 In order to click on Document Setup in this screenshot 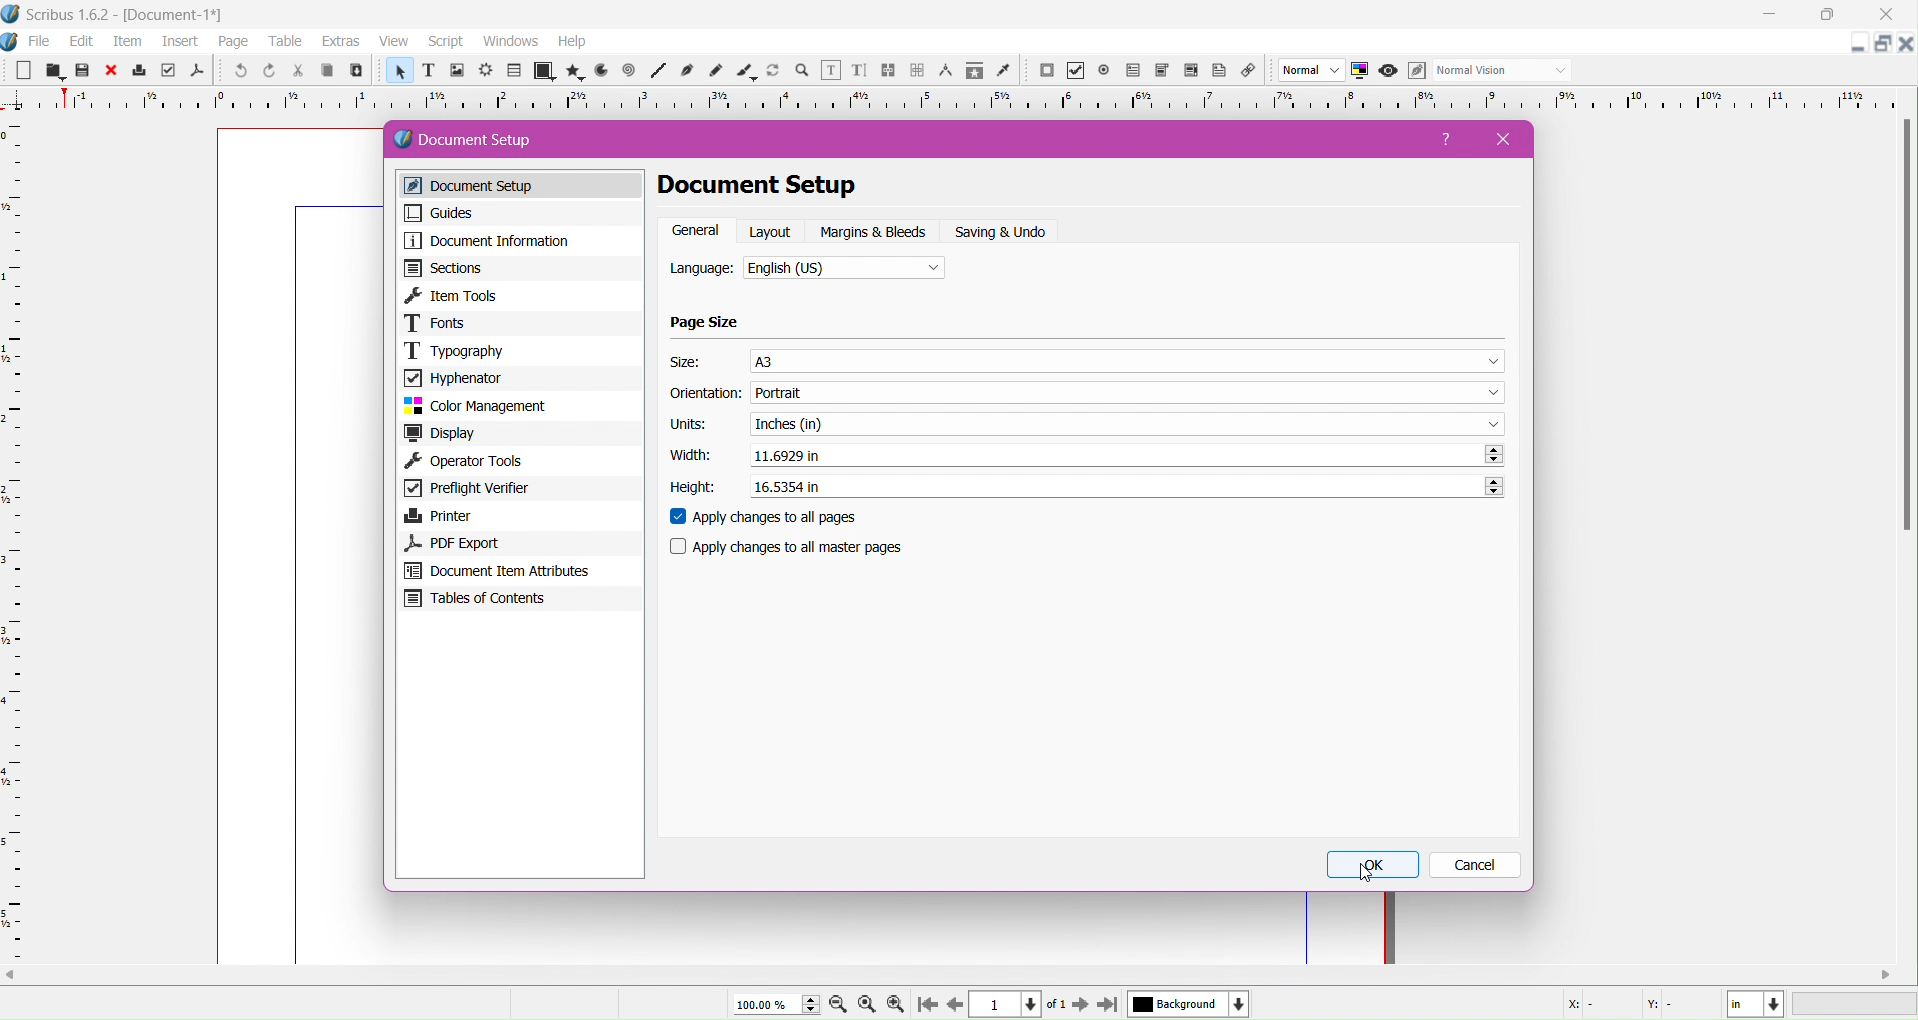, I will do `click(783, 186)`.